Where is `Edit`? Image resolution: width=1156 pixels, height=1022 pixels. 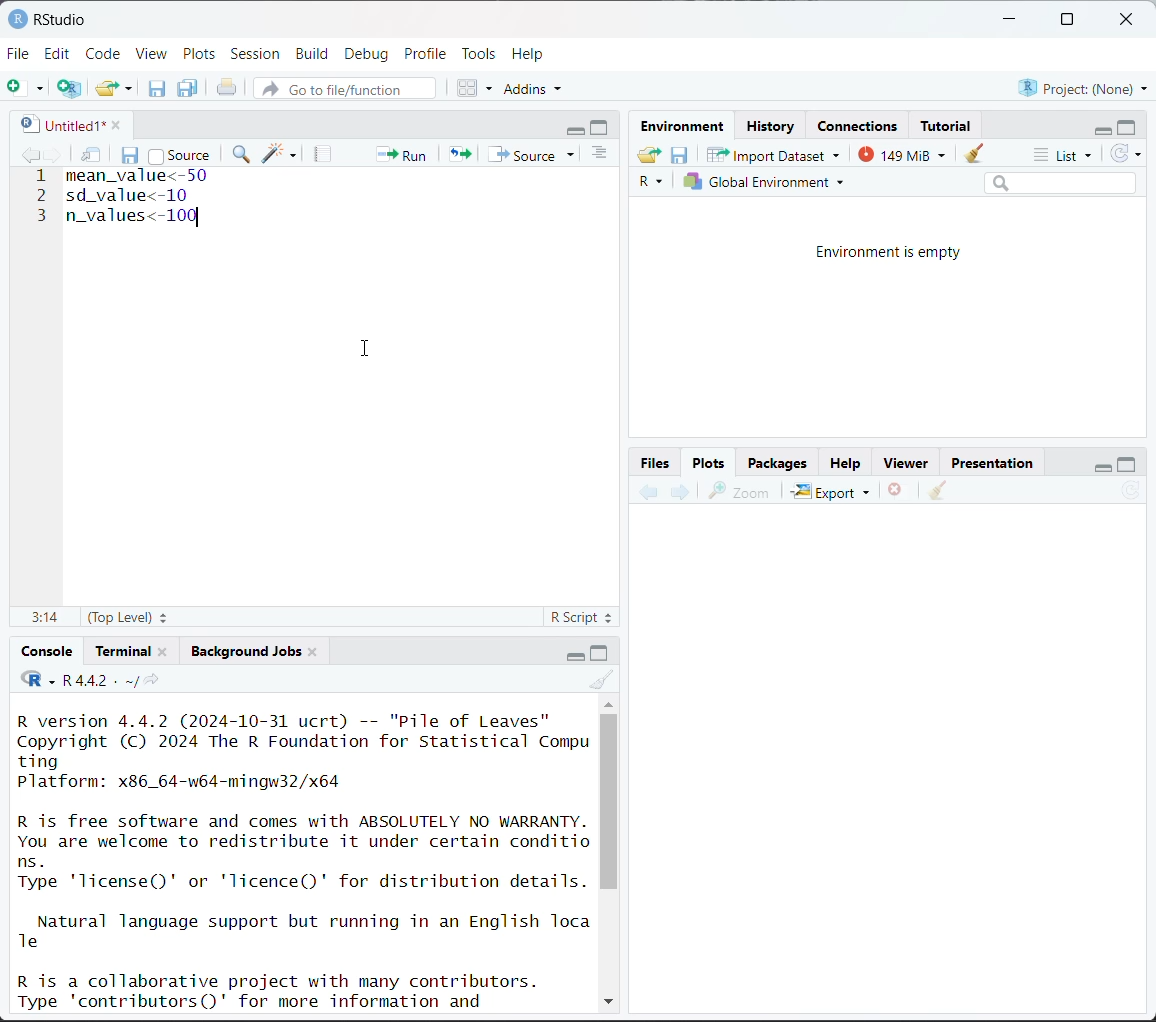
Edit is located at coordinates (60, 53).